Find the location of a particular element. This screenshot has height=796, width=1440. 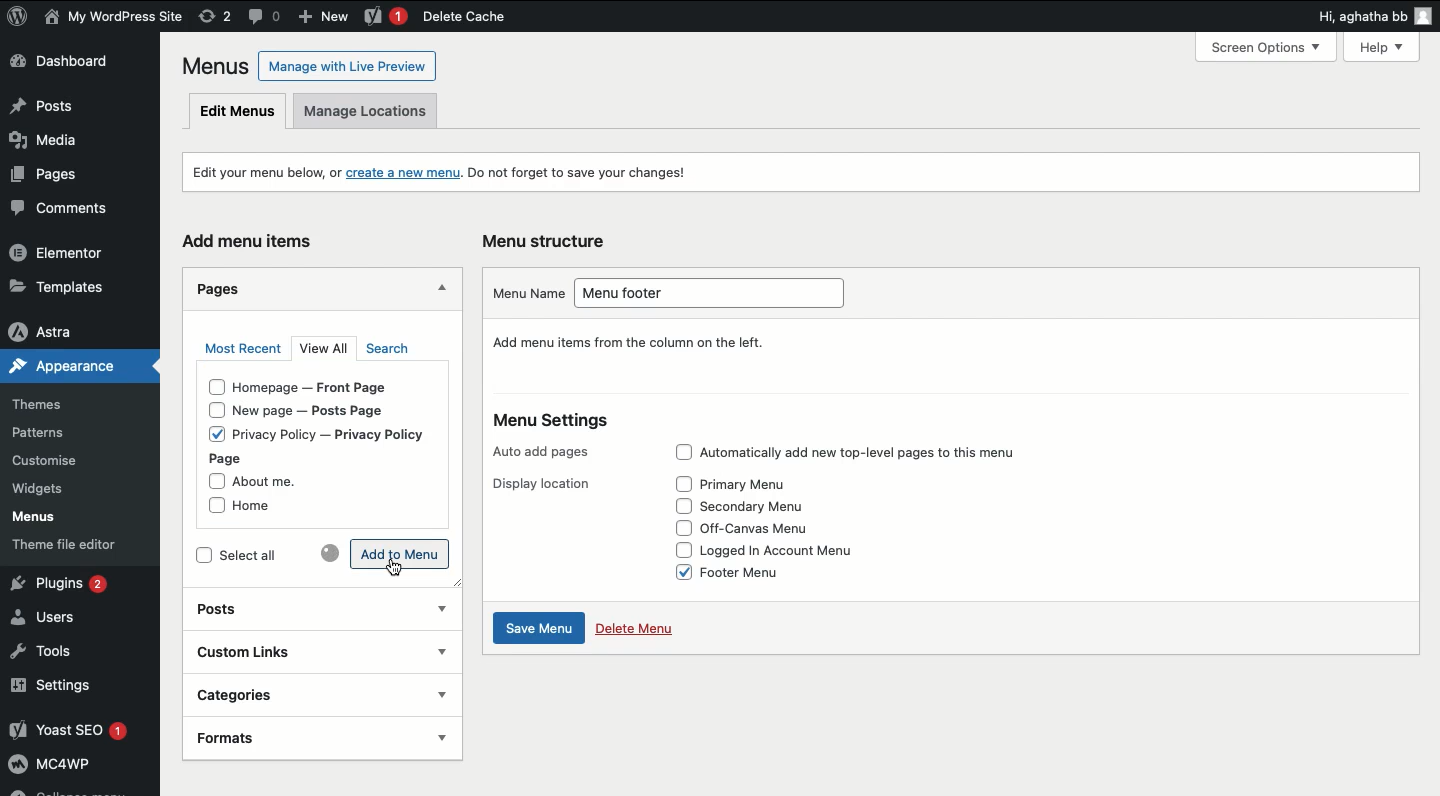

Search is located at coordinates (386, 349).